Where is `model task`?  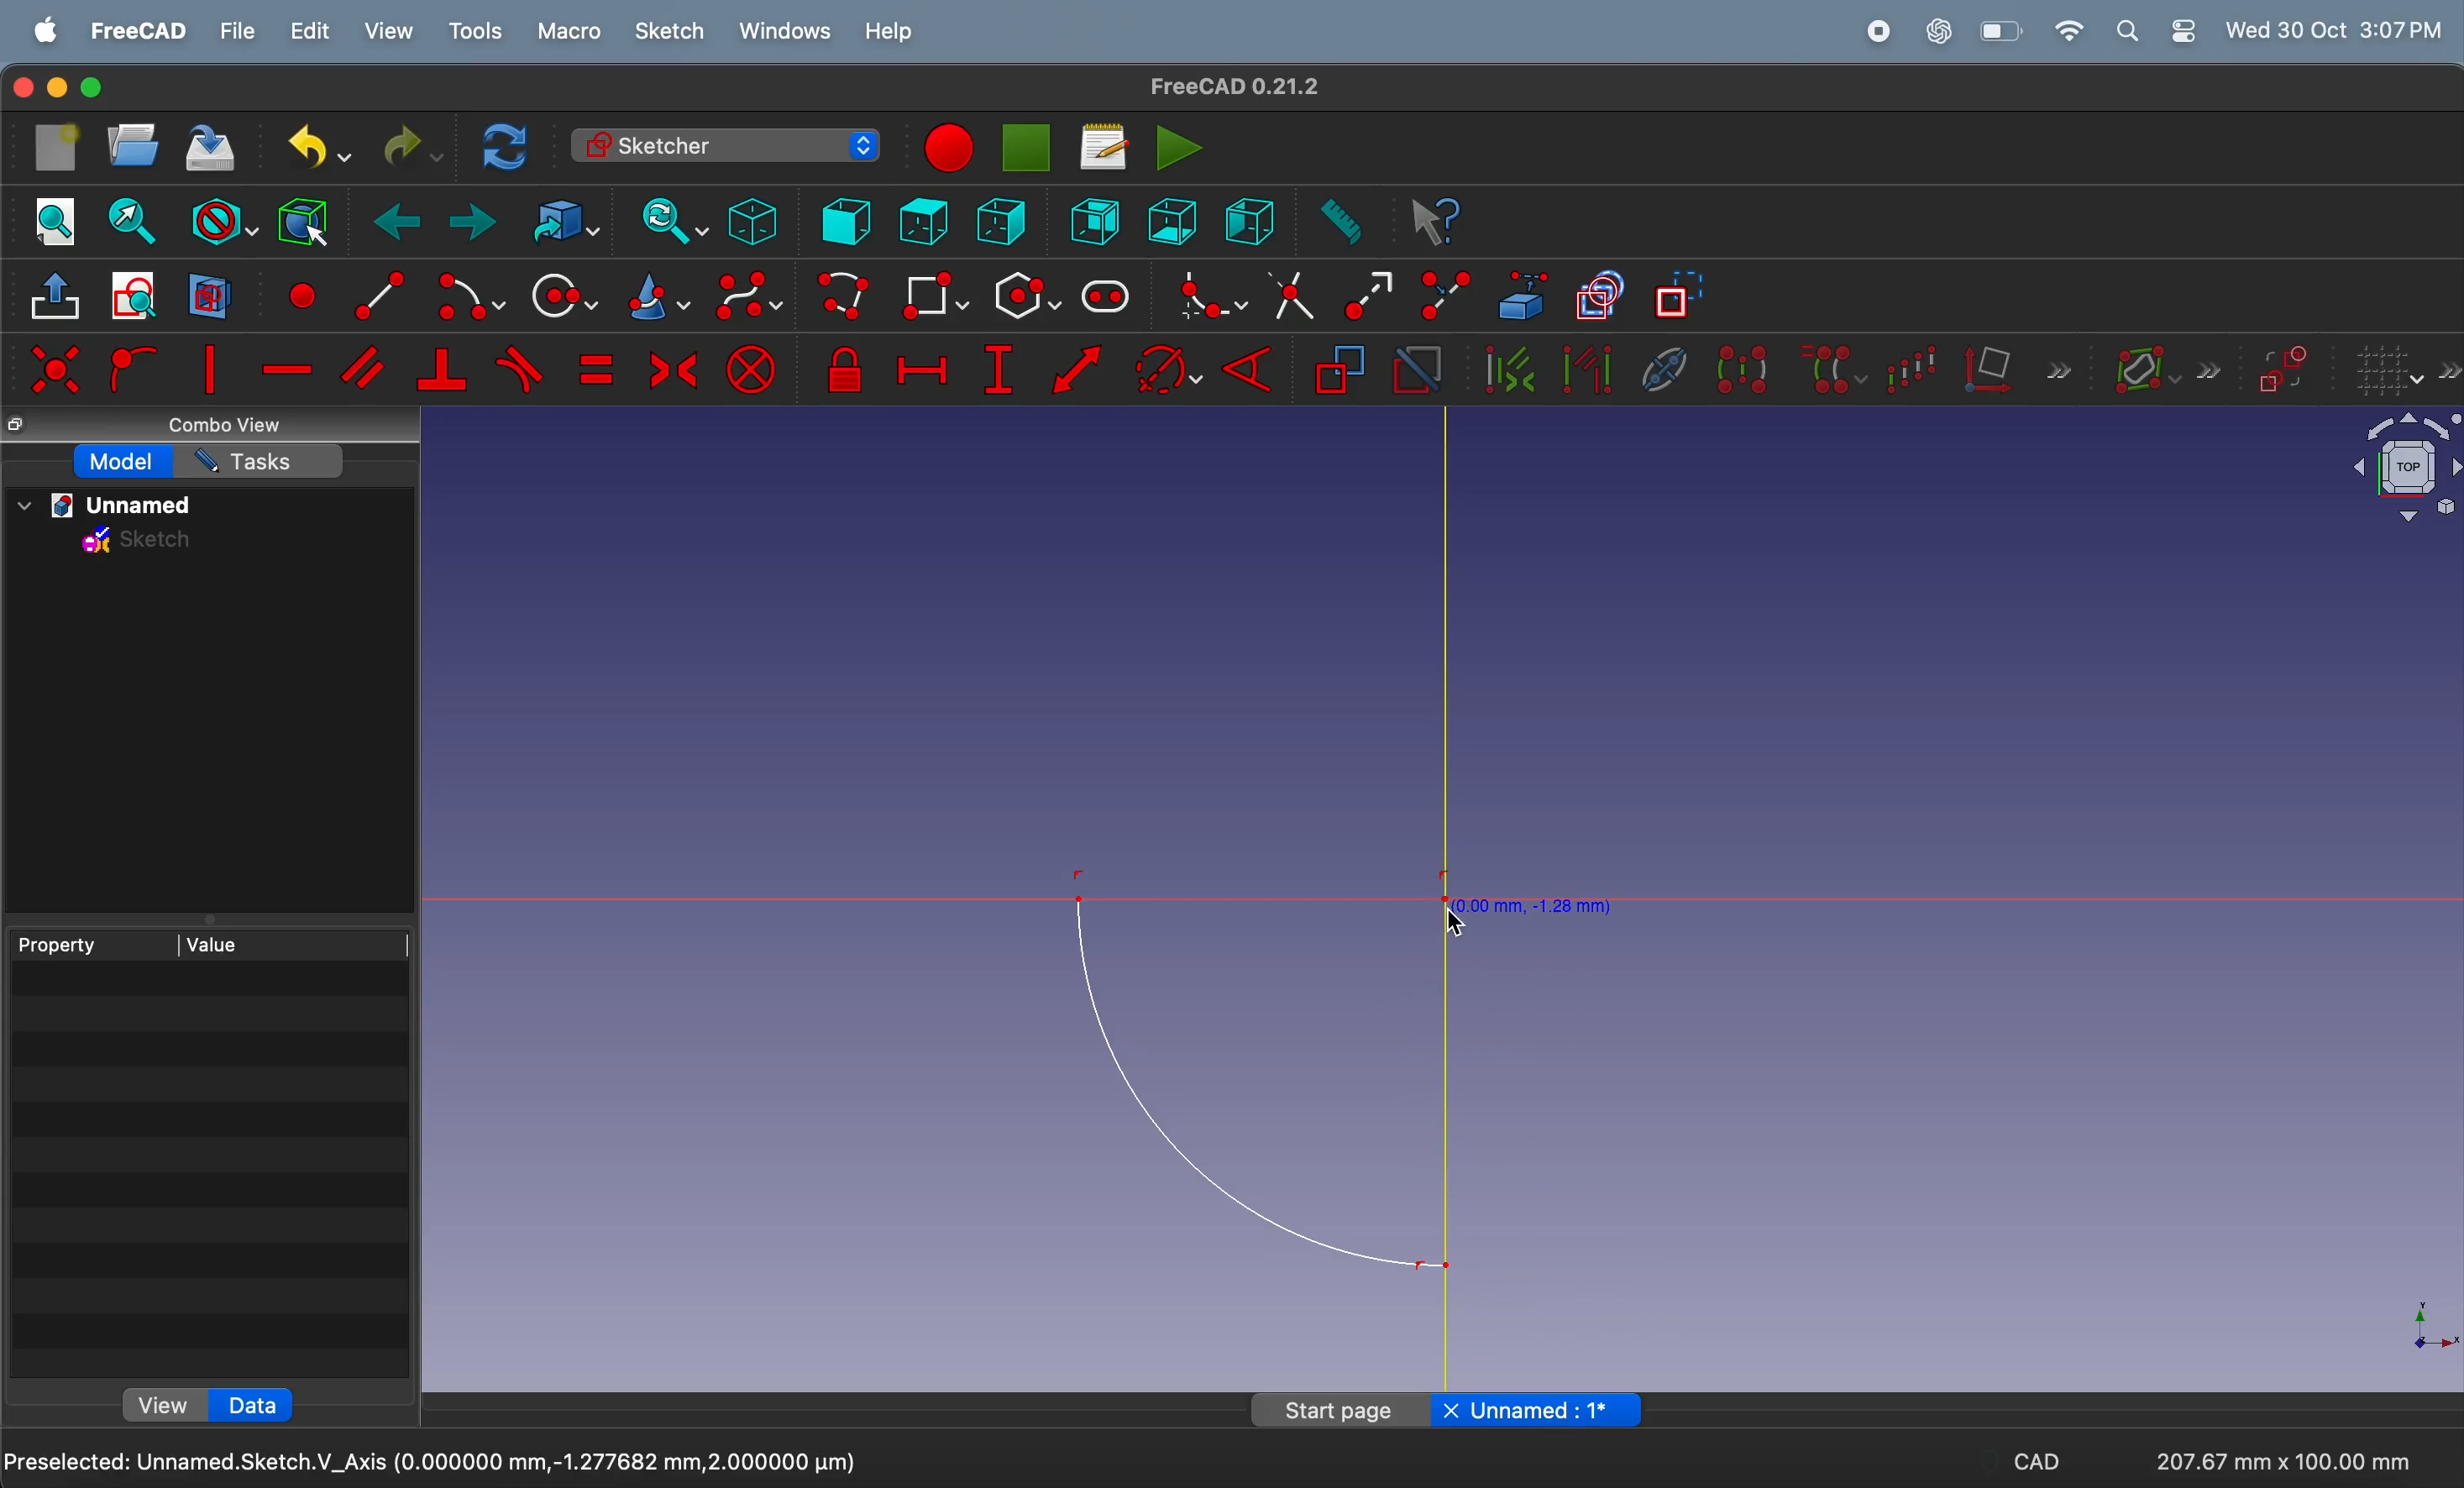
model task is located at coordinates (124, 462).